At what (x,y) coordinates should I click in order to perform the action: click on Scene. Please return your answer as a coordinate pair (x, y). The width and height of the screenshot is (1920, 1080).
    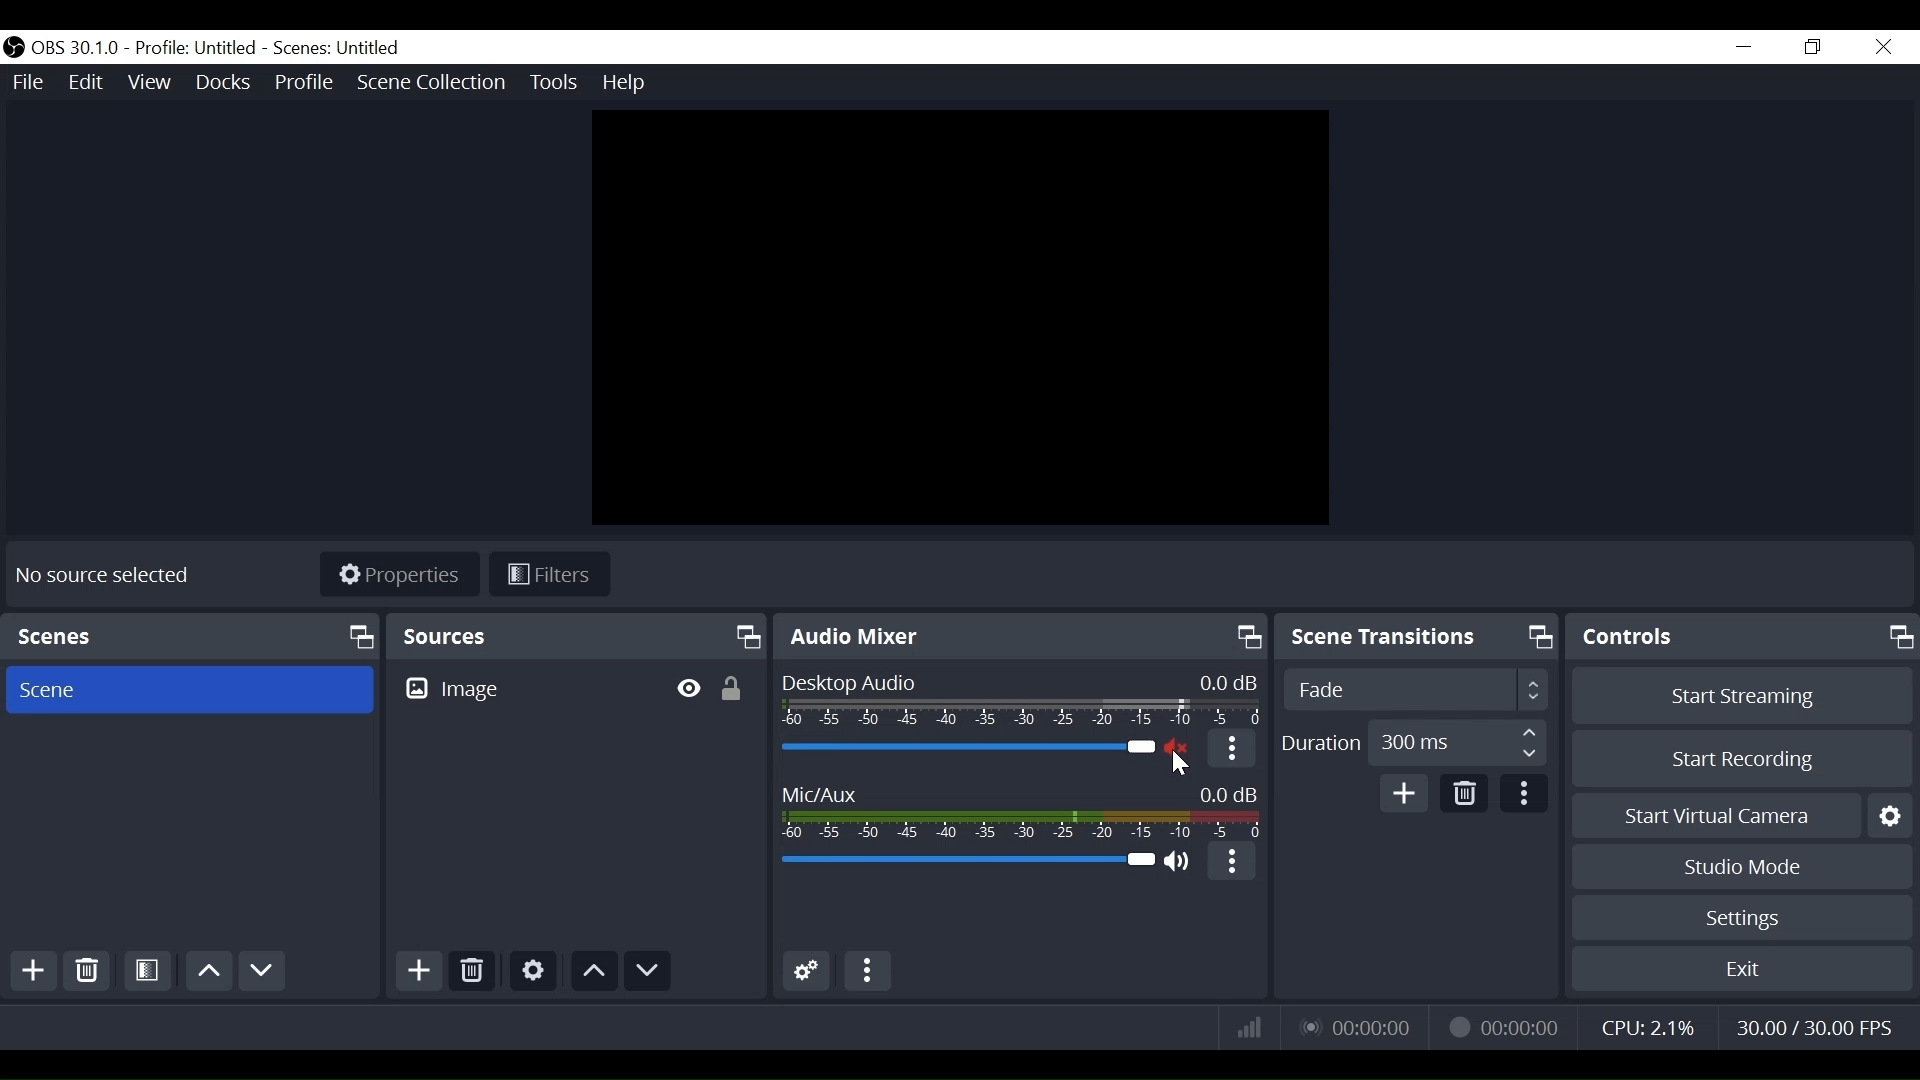
    Looking at the image, I should click on (192, 636).